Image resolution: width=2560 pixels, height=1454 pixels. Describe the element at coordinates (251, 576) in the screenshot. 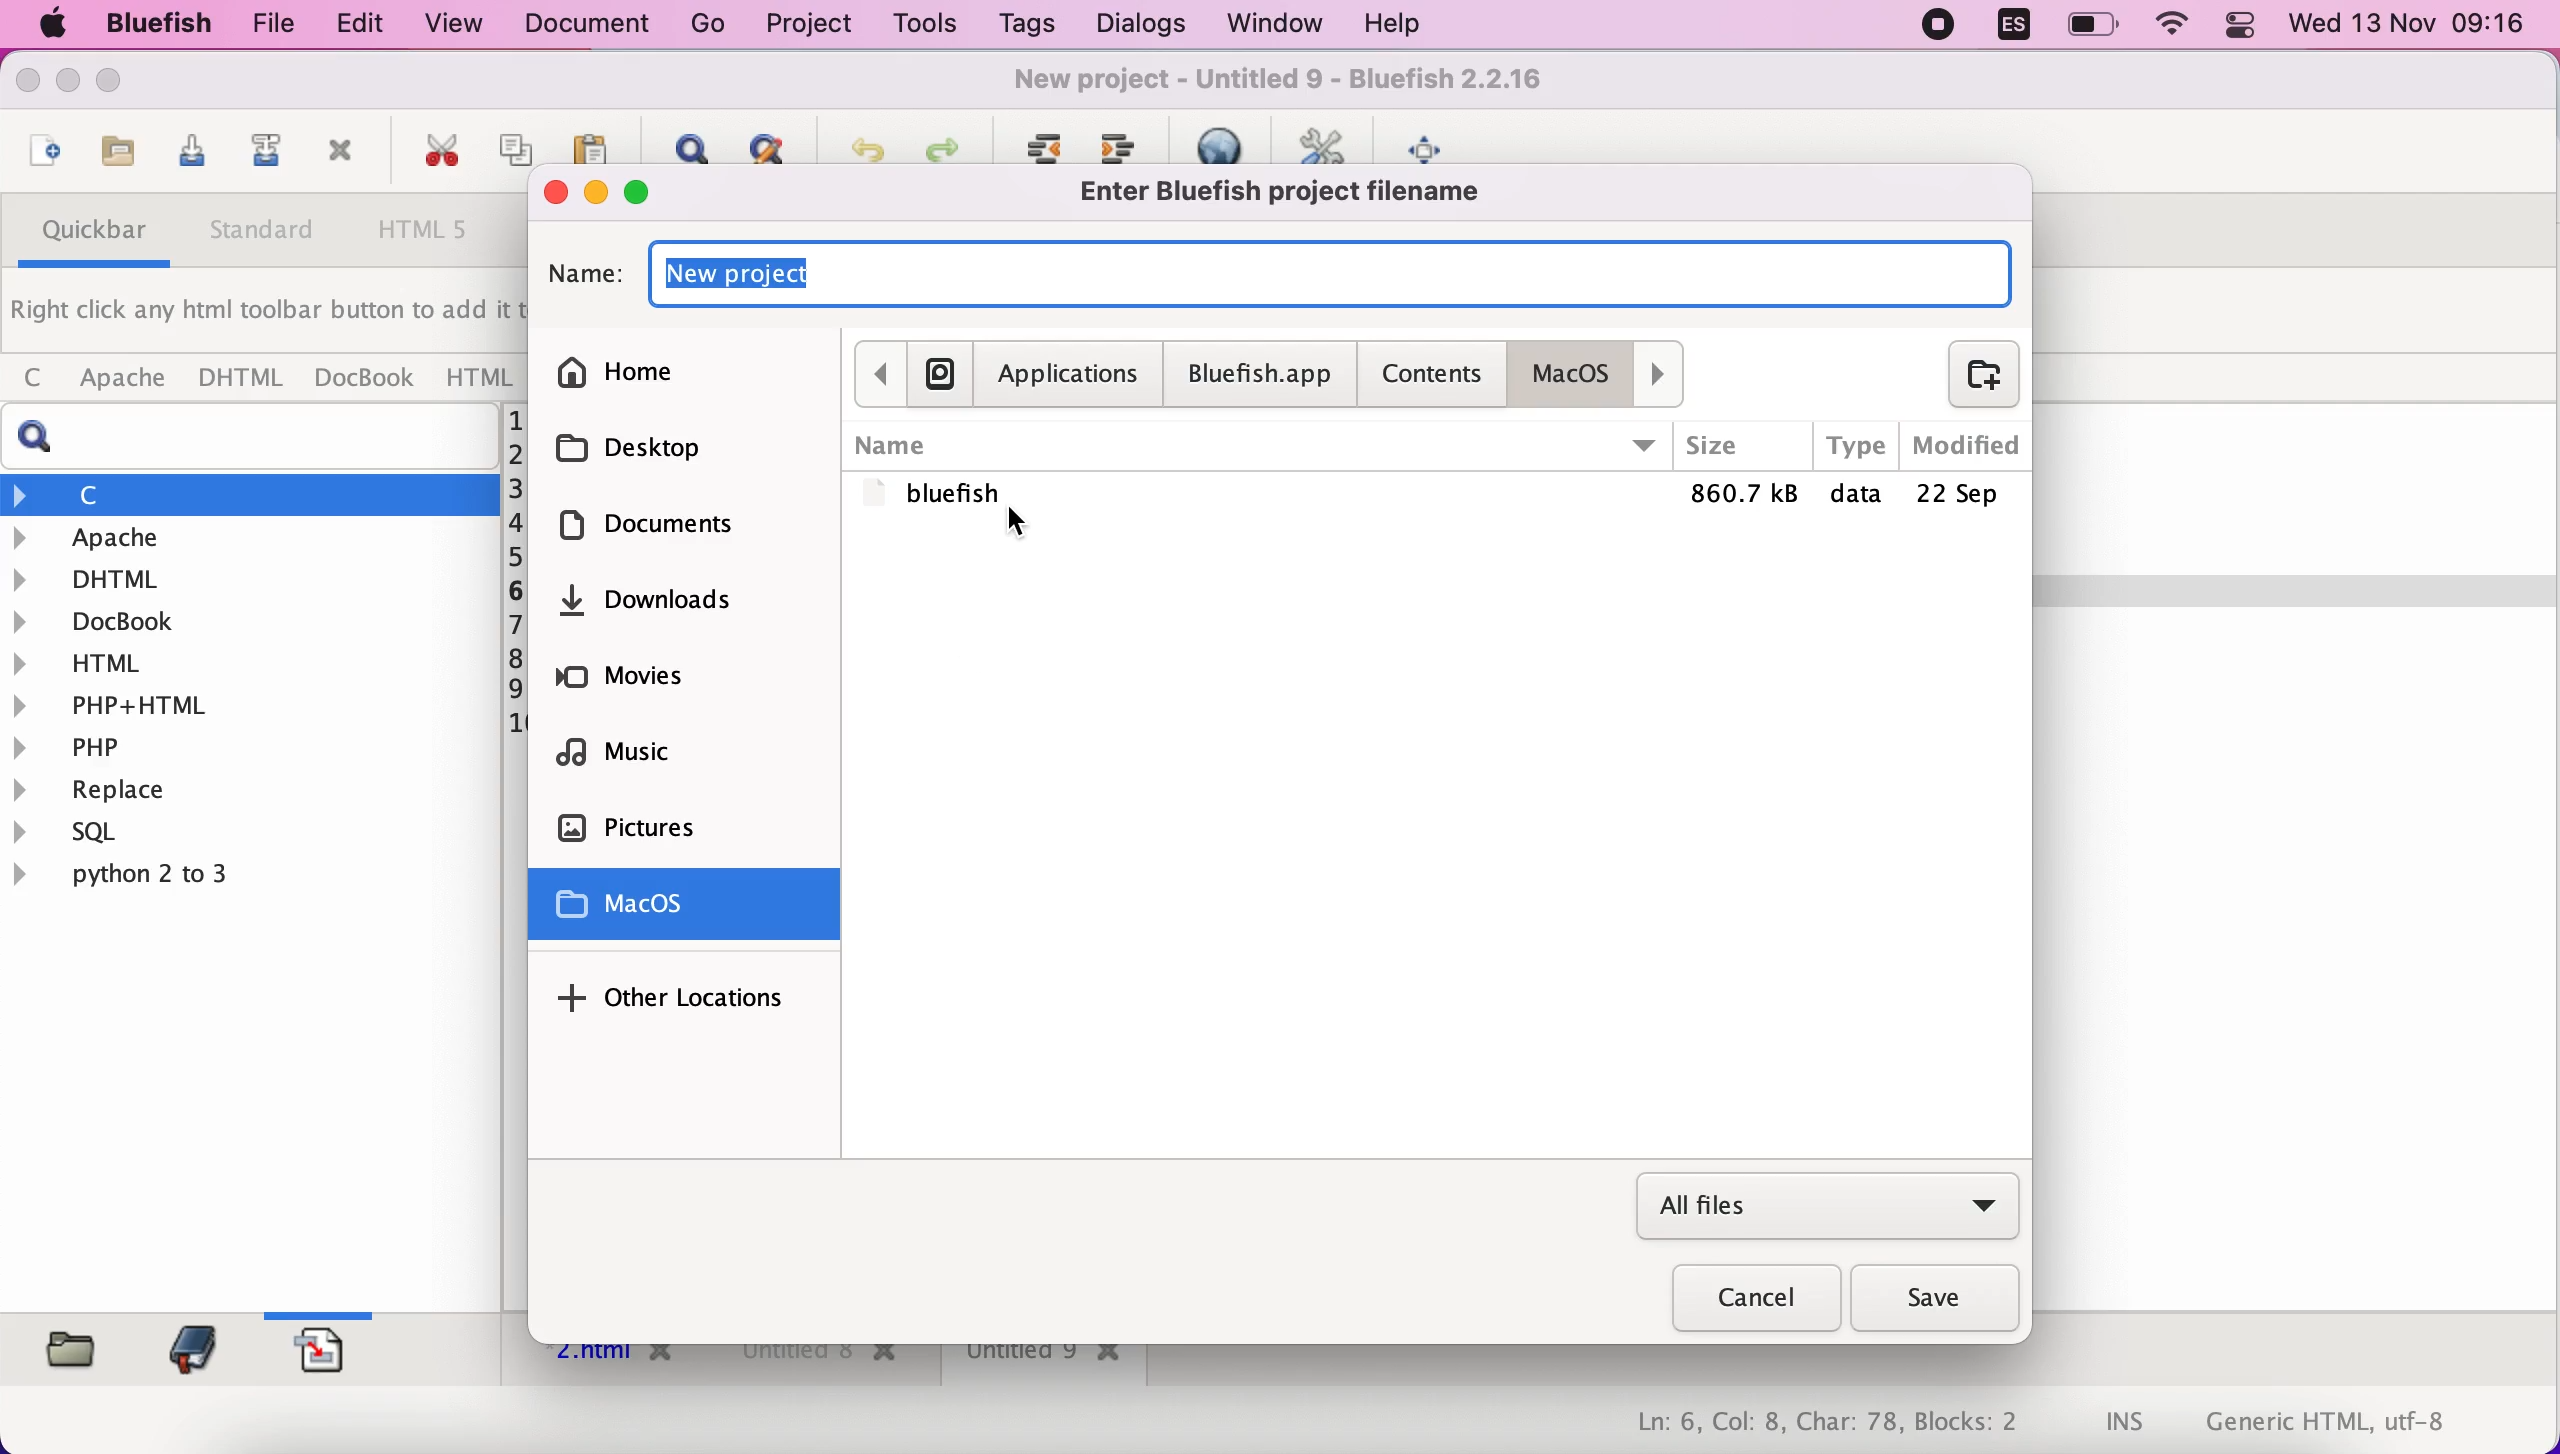

I see `dhtml` at that location.